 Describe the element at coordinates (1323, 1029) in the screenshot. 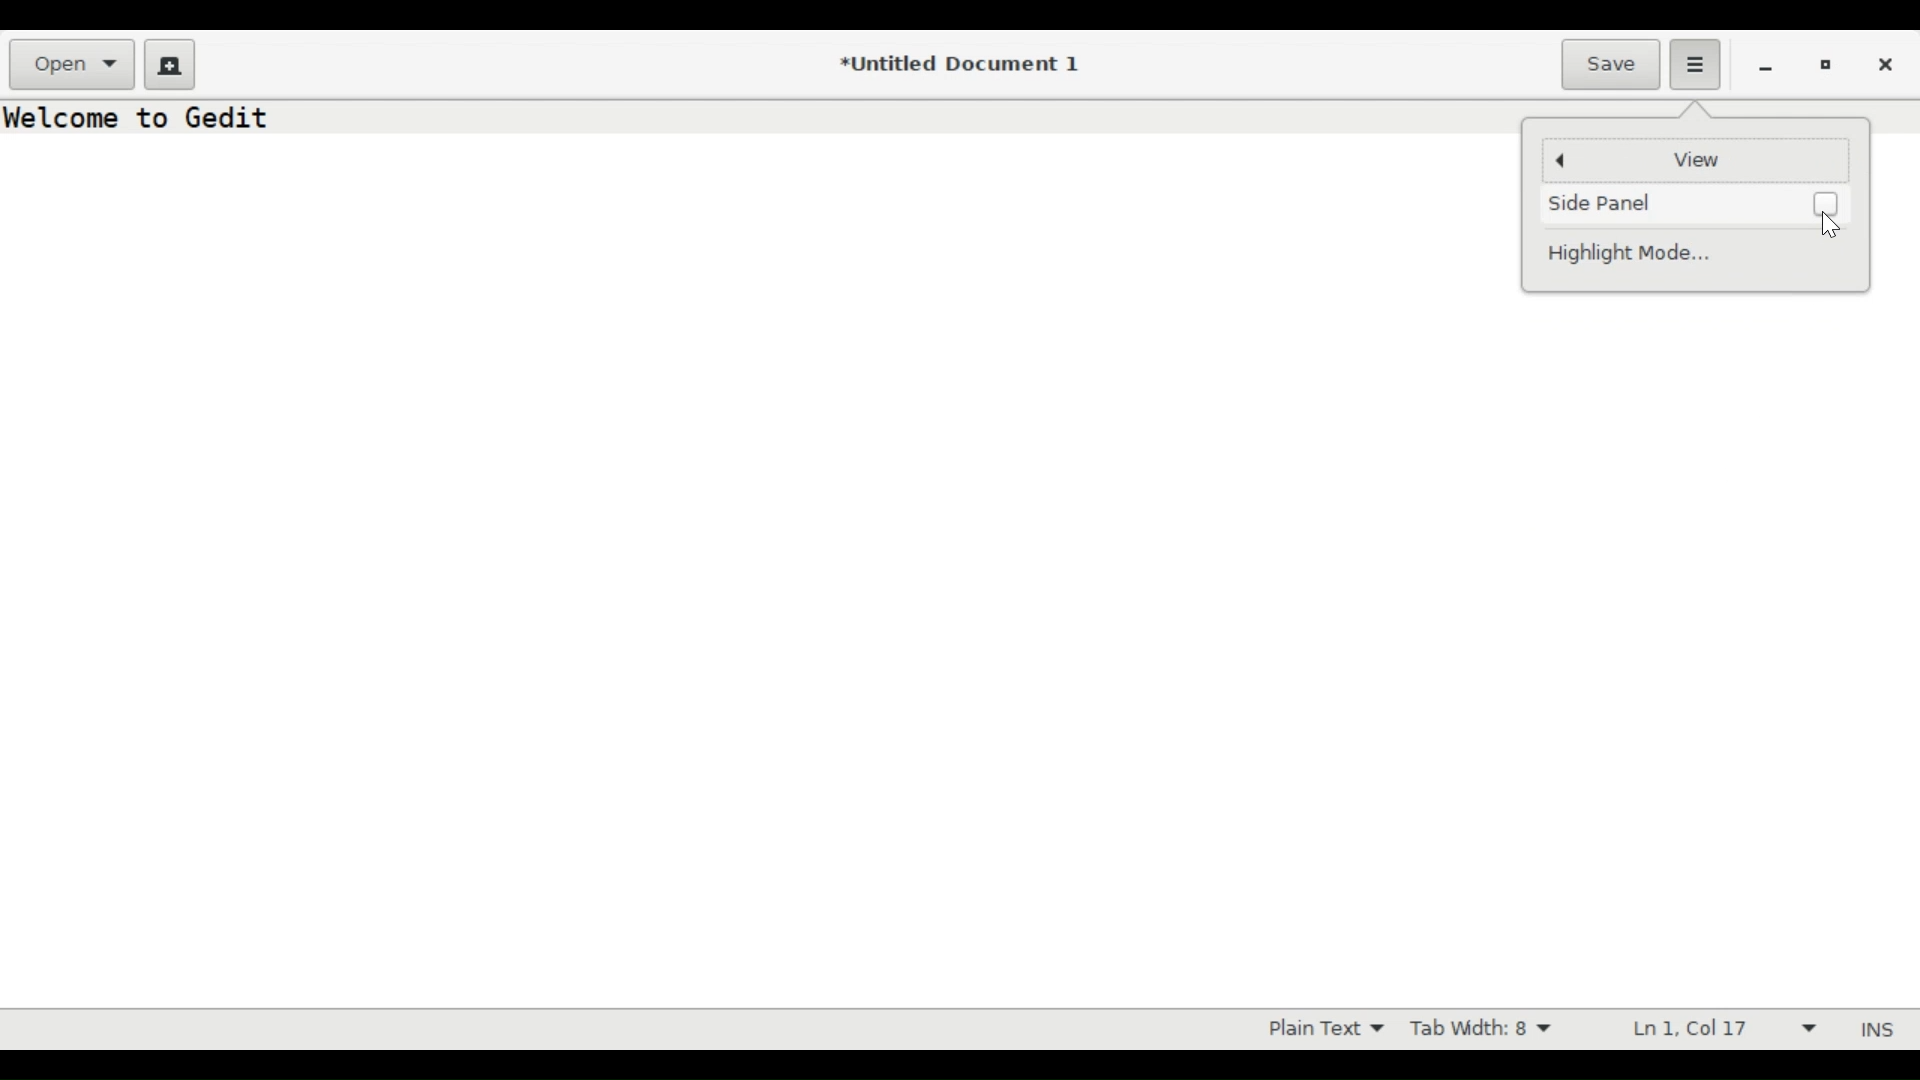

I see `Highlight mode option` at that location.